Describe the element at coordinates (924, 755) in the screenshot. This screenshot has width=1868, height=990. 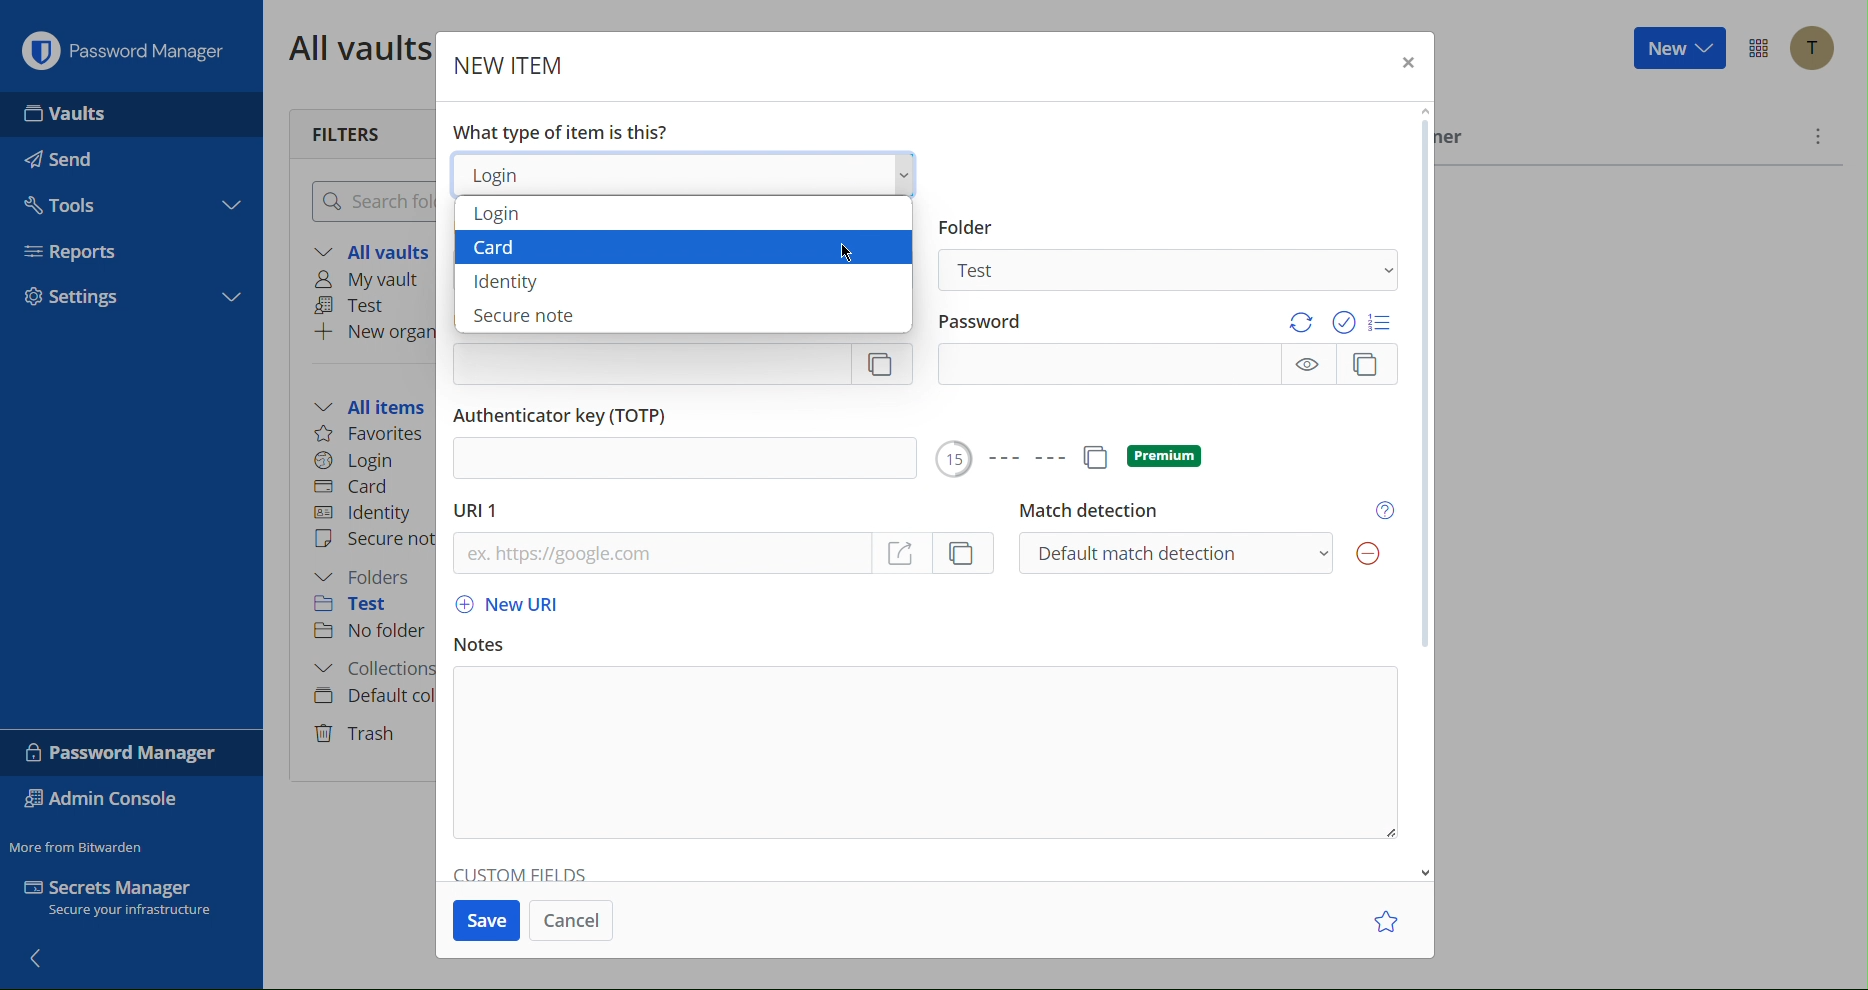
I see `Notes` at that location.